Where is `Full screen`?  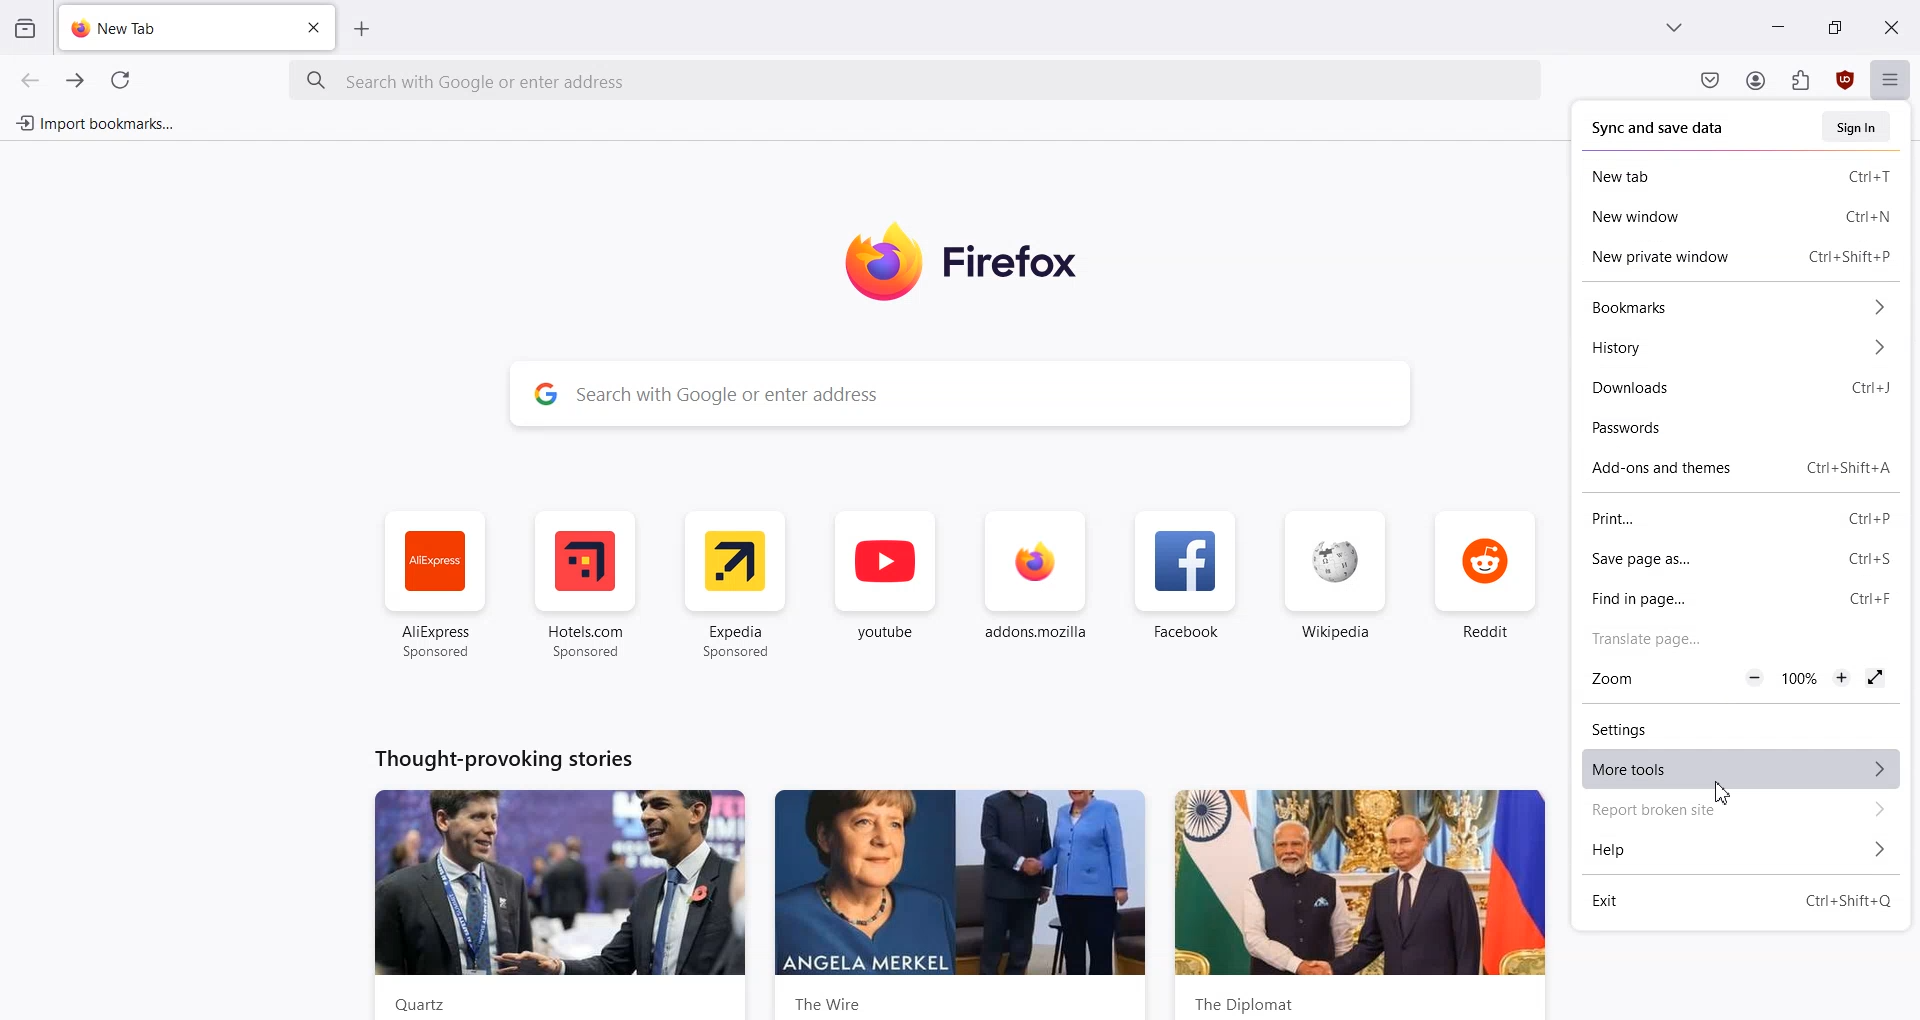 Full screen is located at coordinates (1877, 679).